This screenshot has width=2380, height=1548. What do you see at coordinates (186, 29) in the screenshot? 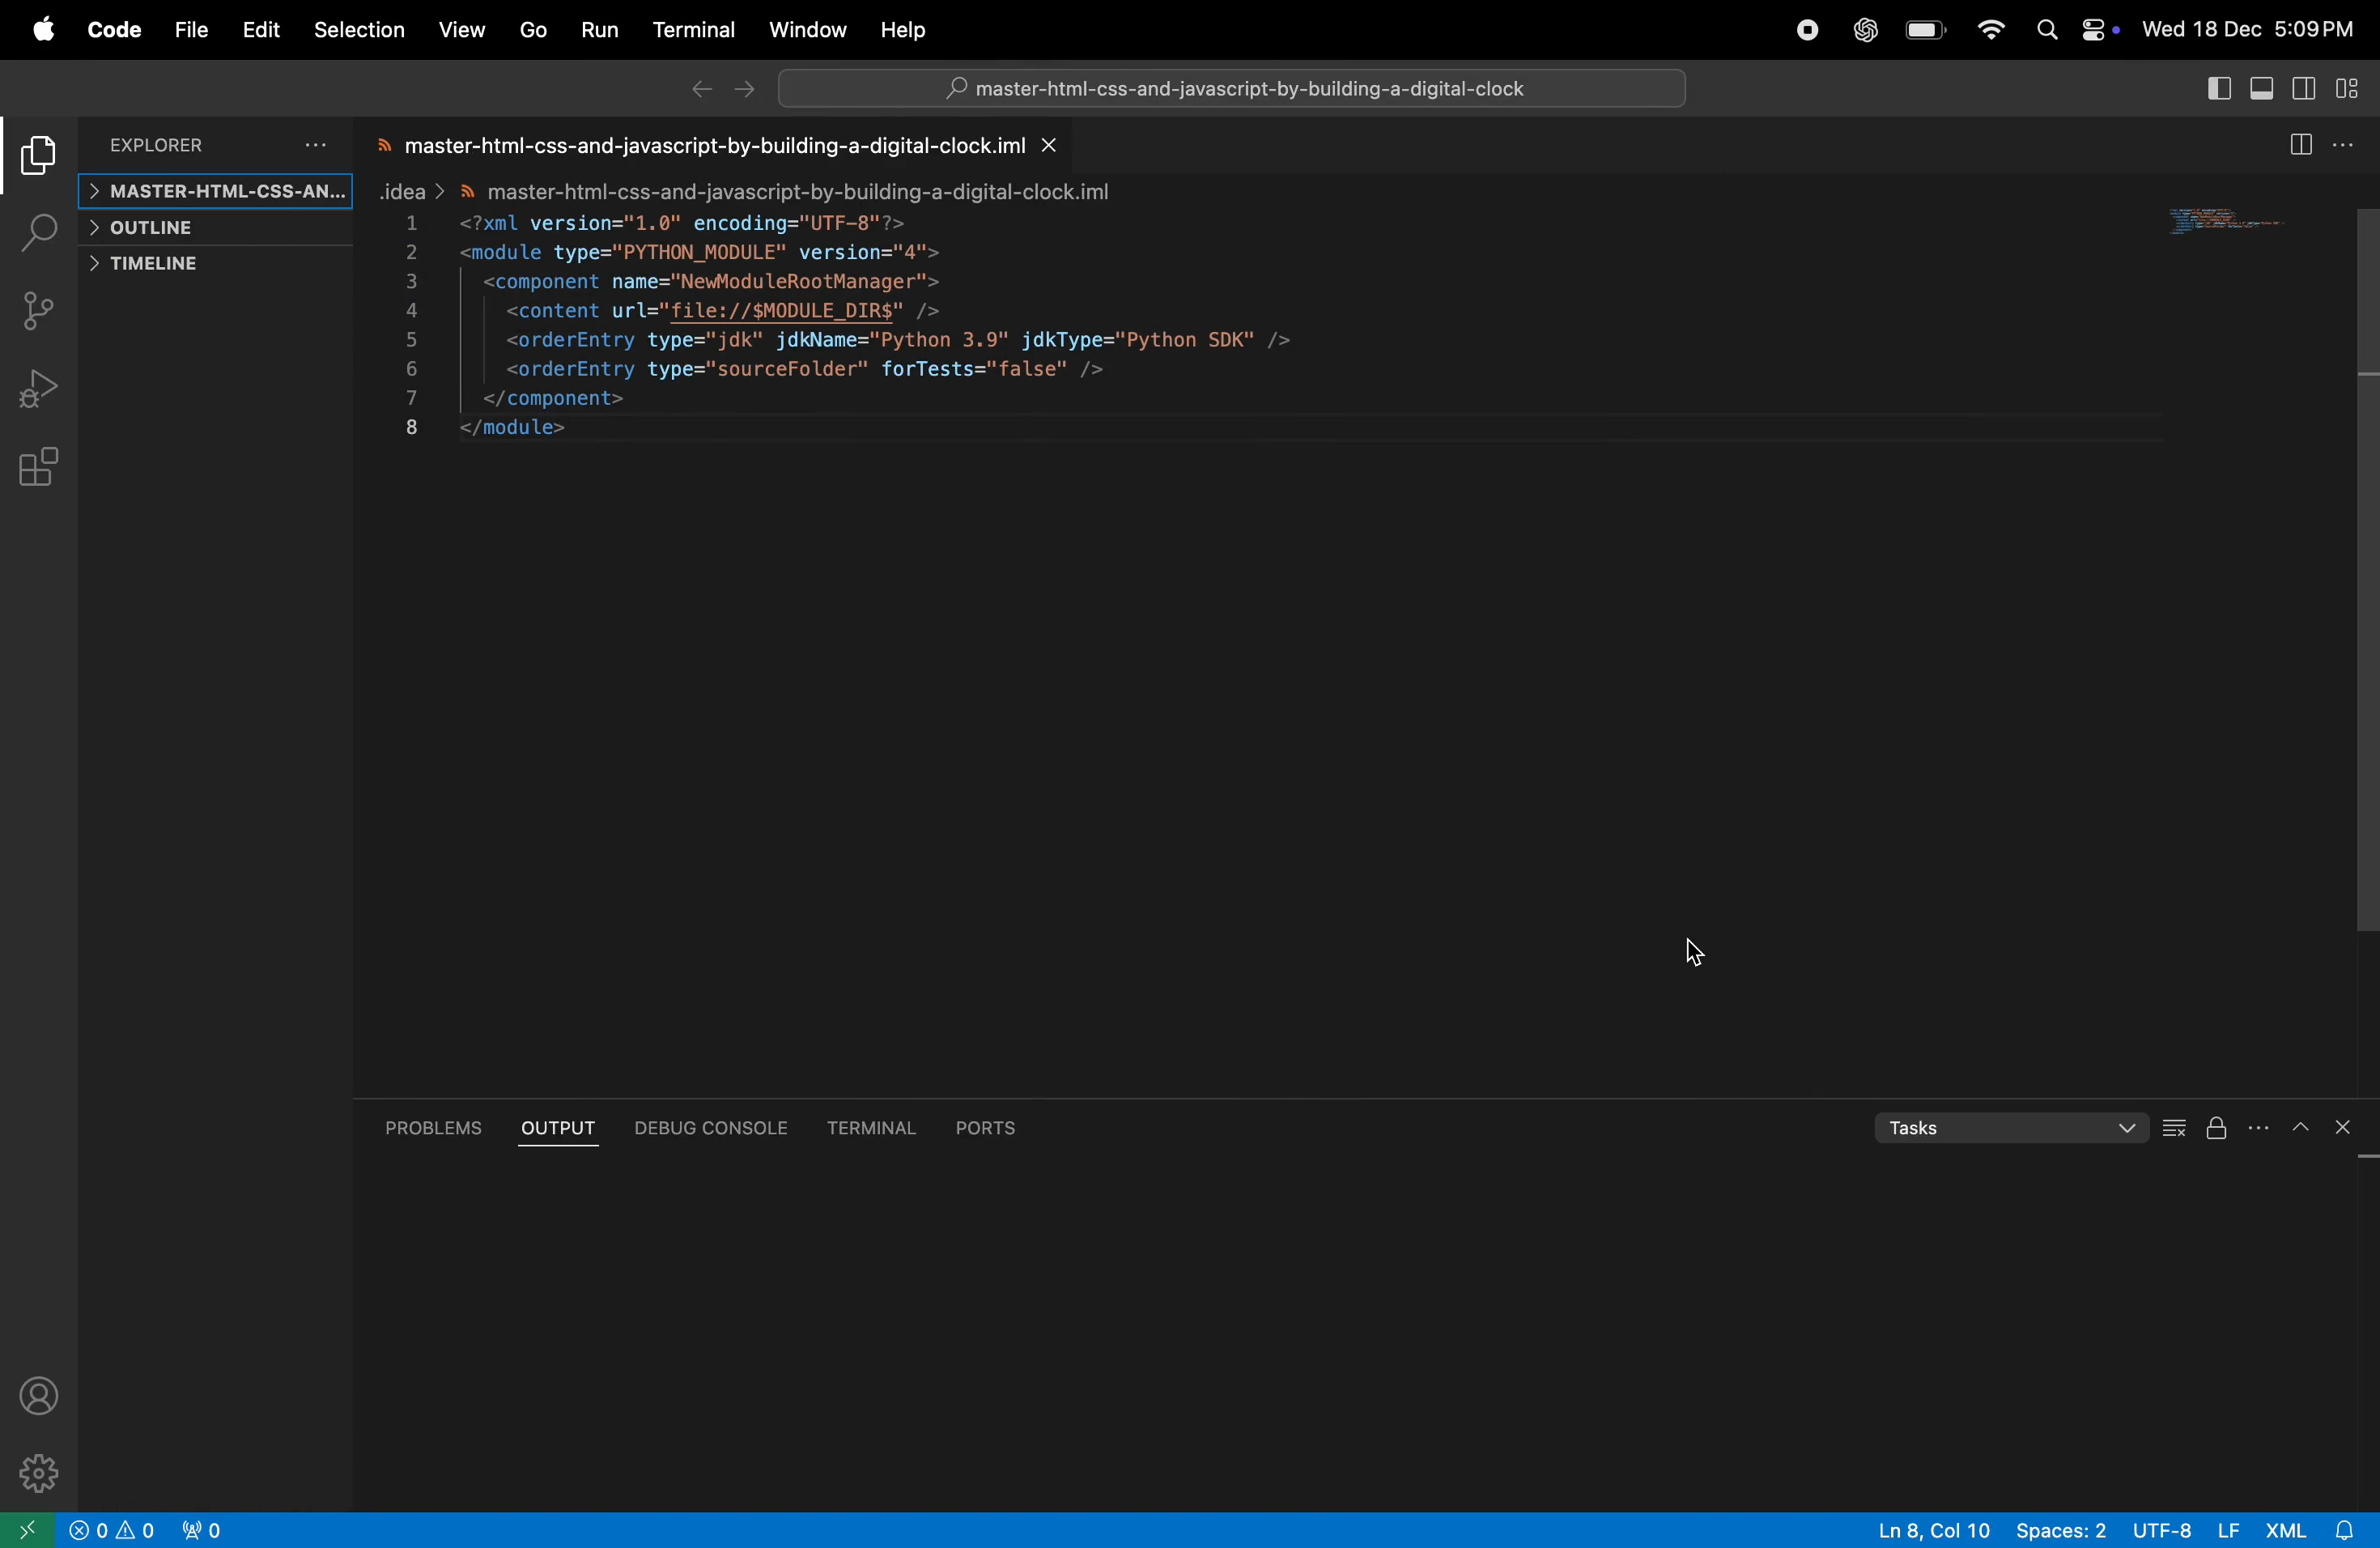
I see `file` at bounding box center [186, 29].